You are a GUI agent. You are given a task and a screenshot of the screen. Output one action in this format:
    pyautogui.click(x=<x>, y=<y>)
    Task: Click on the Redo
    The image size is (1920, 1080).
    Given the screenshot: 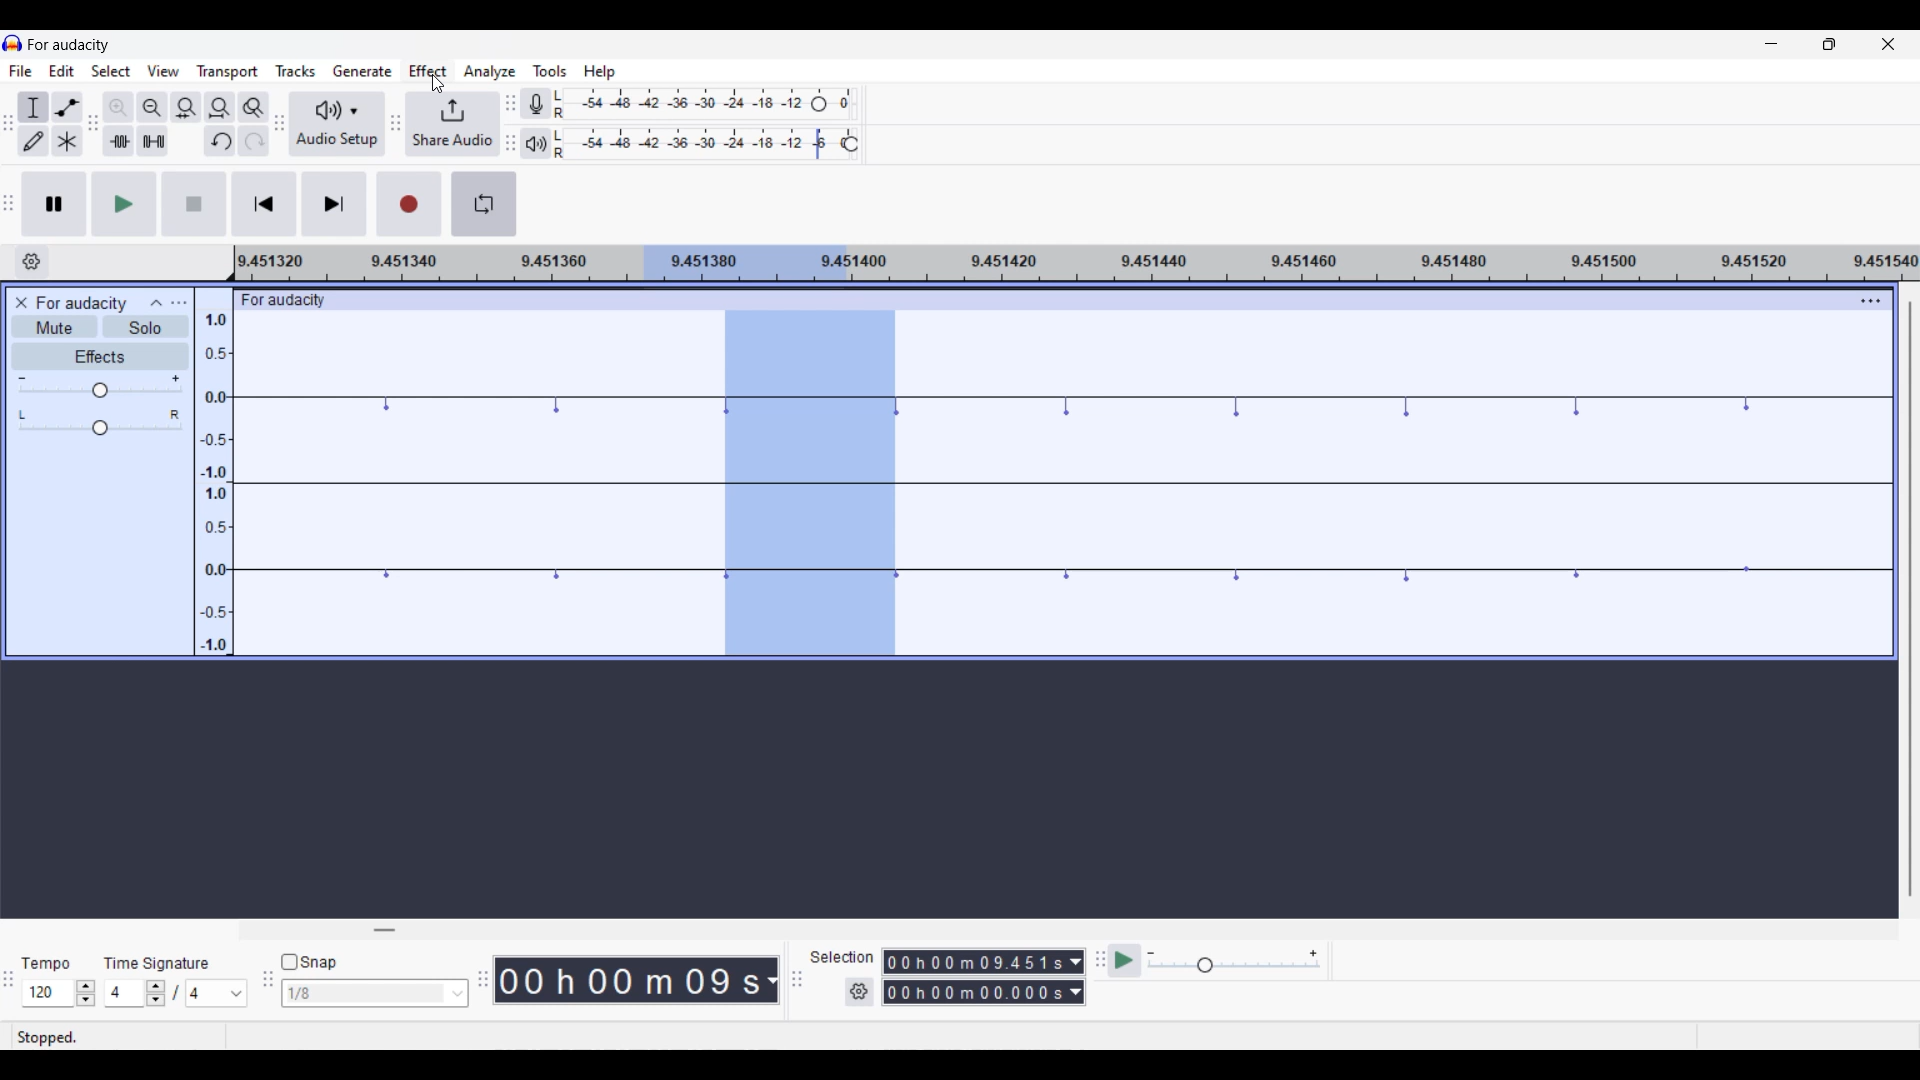 What is the action you would take?
    pyautogui.click(x=255, y=140)
    